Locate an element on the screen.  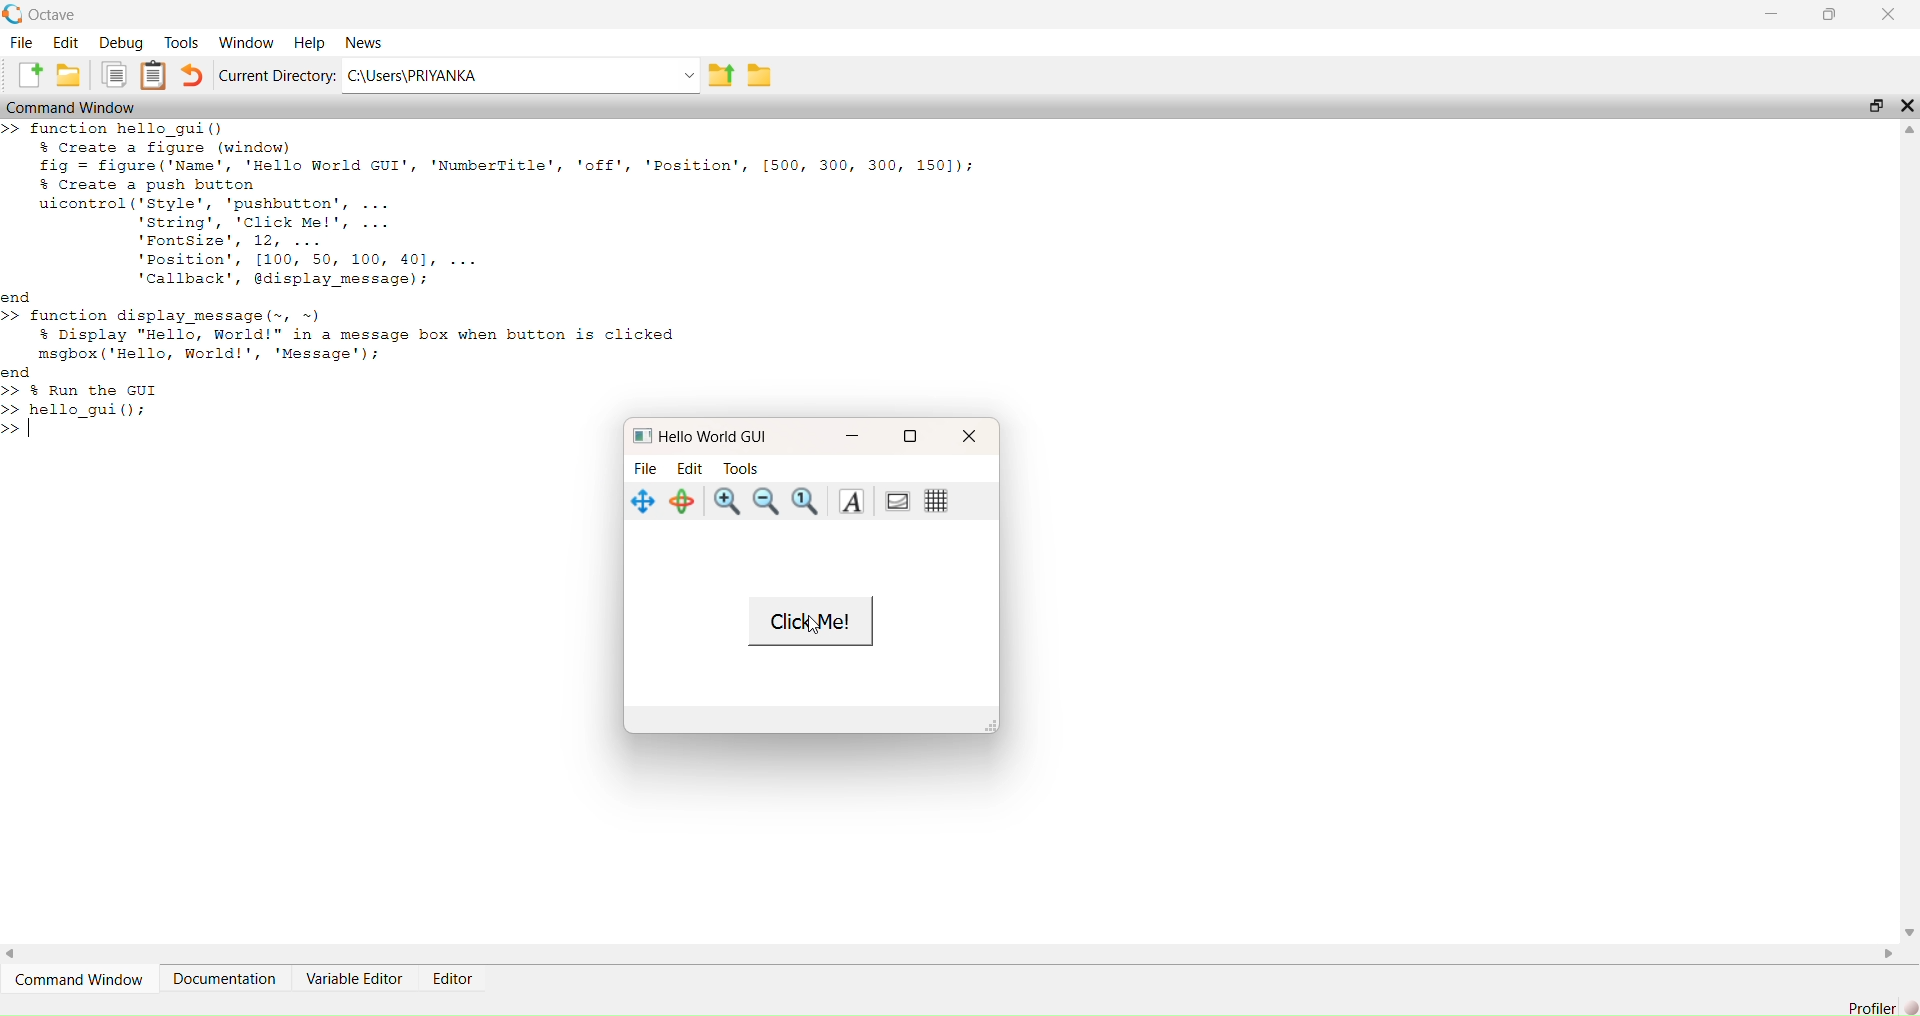
add is located at coordinates (22, 72).